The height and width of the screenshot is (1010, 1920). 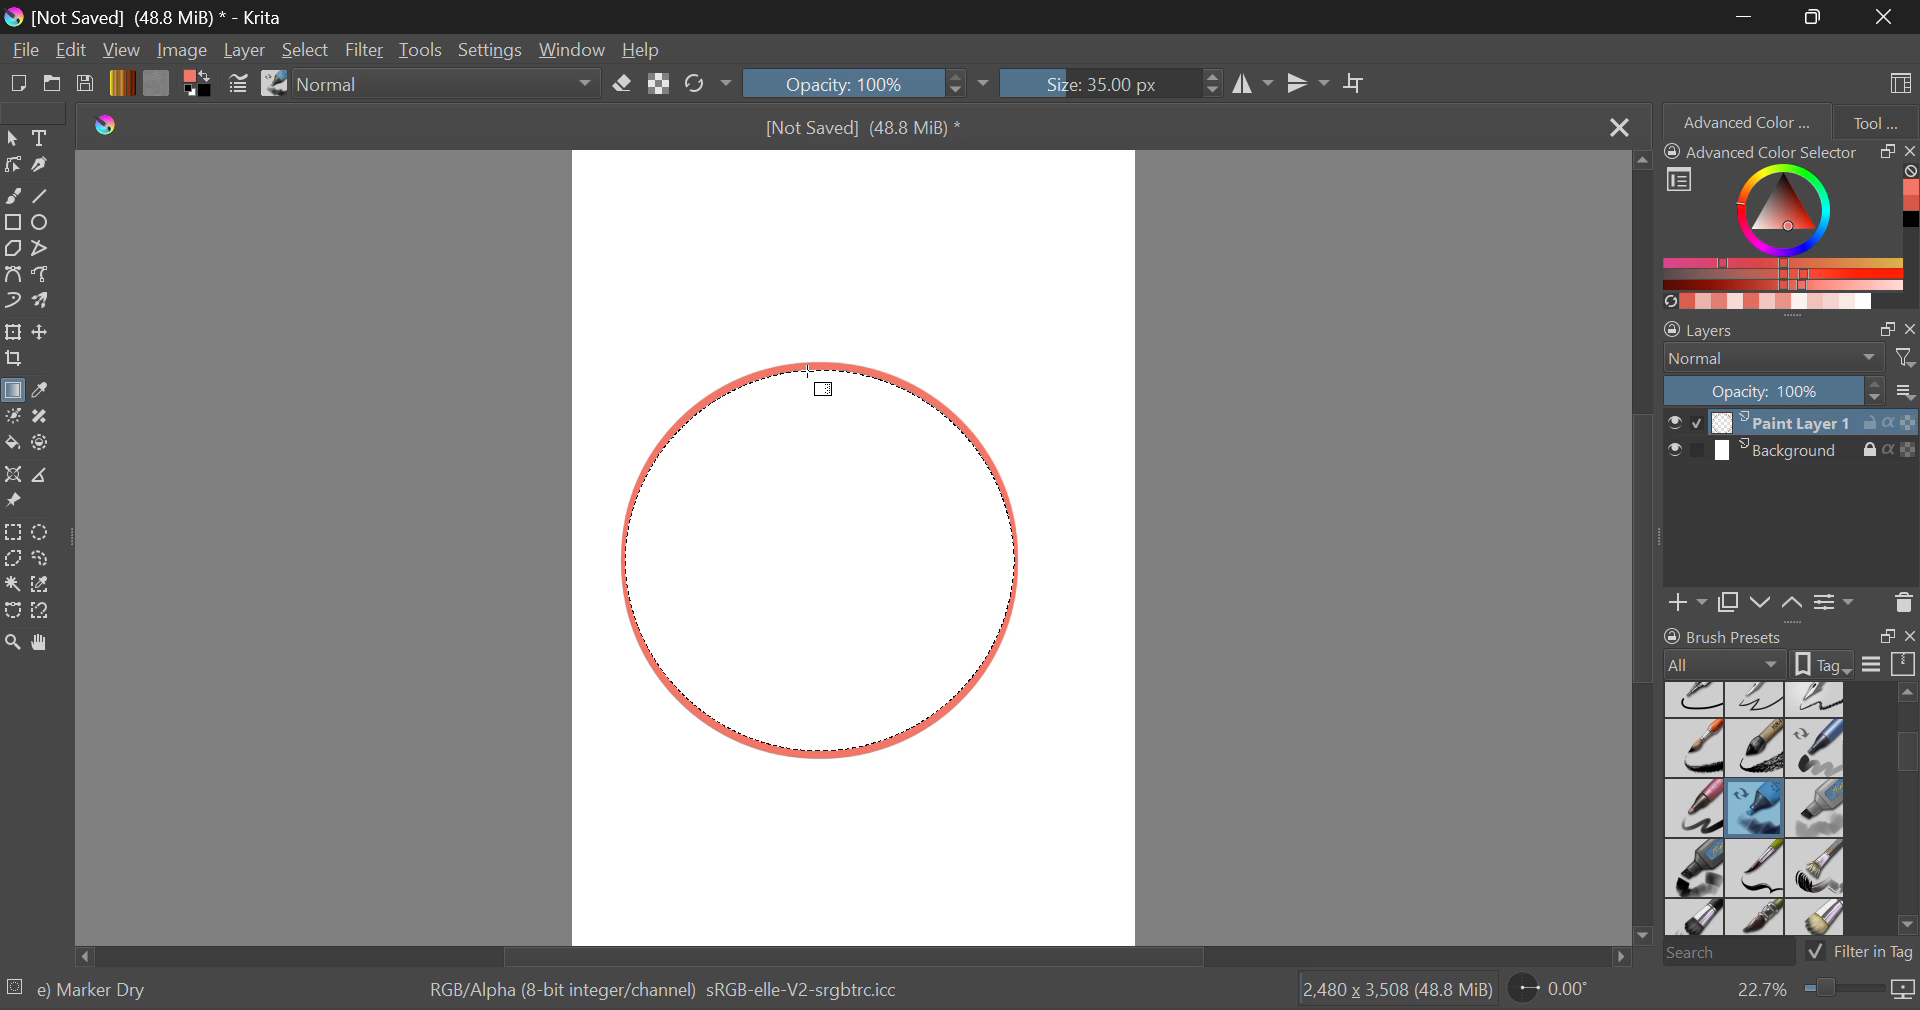 What do you see at coordinates (1818, 869) in the screenshot?
I see `Bristles-2 Flat Rough` at bounding box center [1818, 869].